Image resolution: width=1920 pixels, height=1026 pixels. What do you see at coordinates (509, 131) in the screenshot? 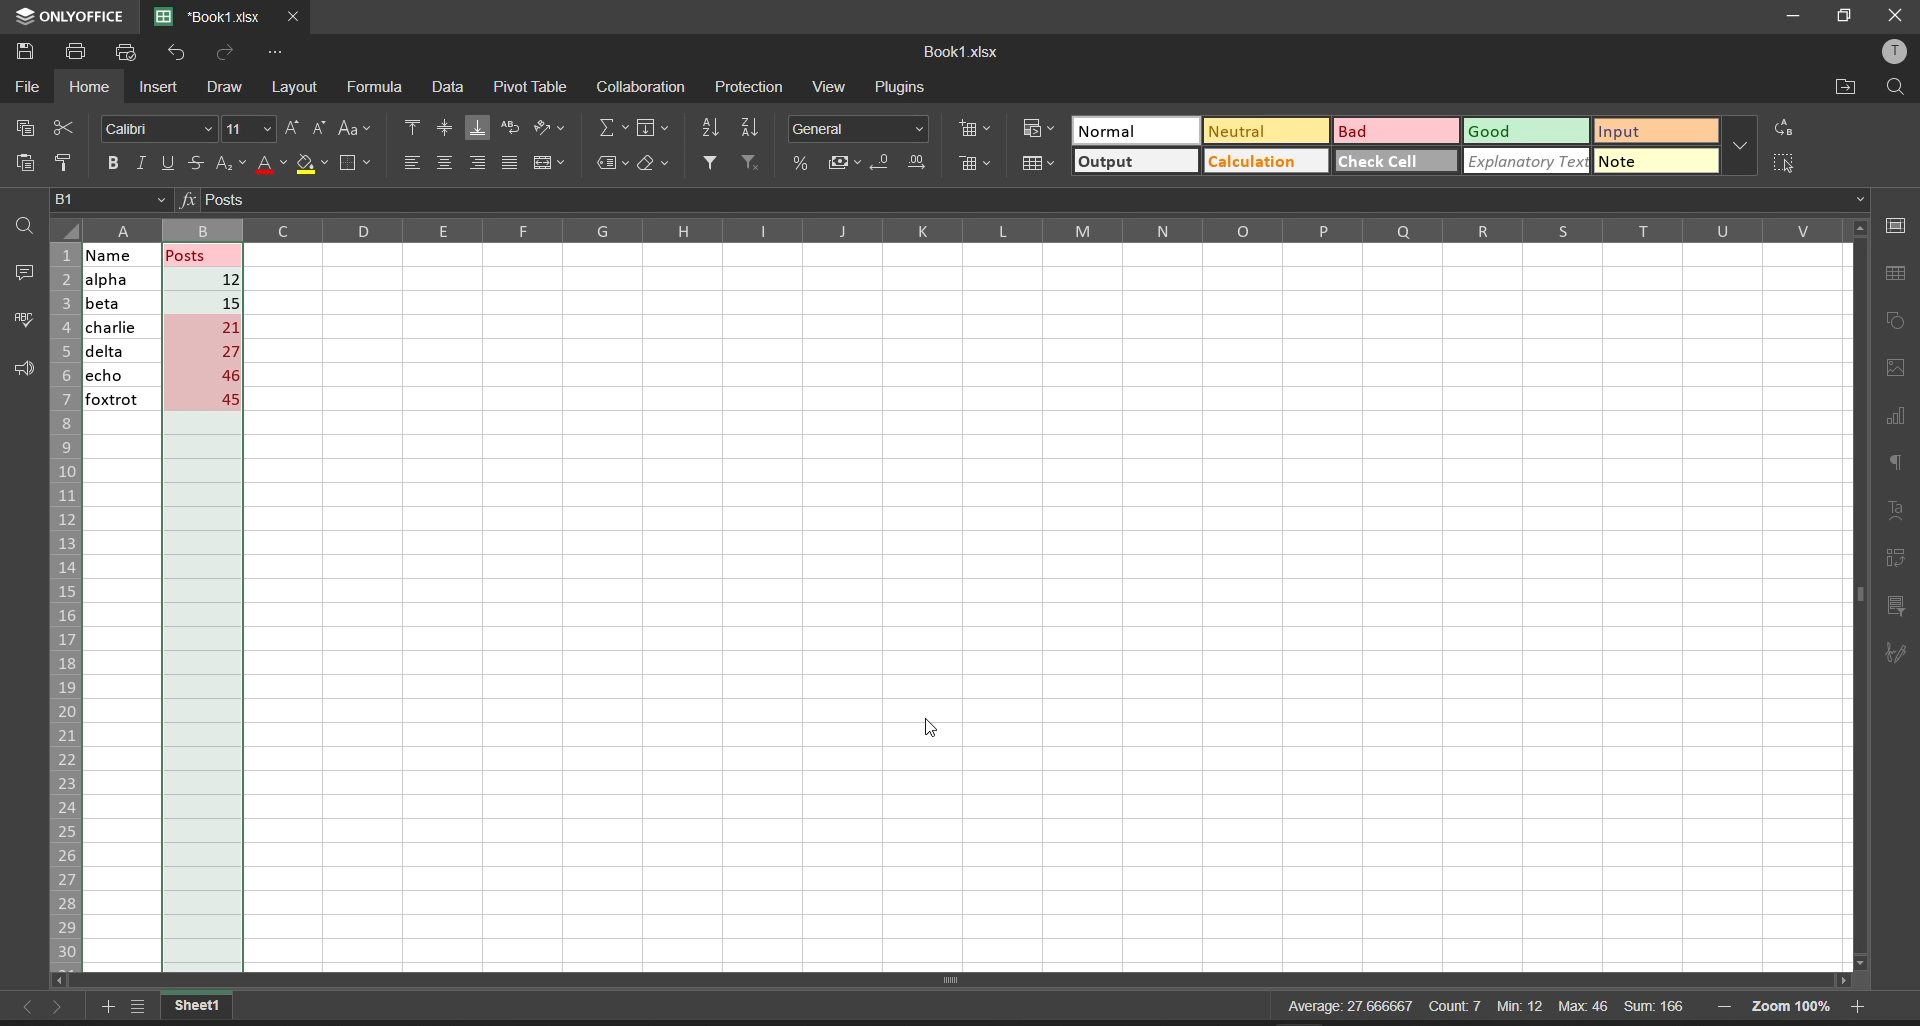
I see `wrap text` at bounding box center [509, 131].